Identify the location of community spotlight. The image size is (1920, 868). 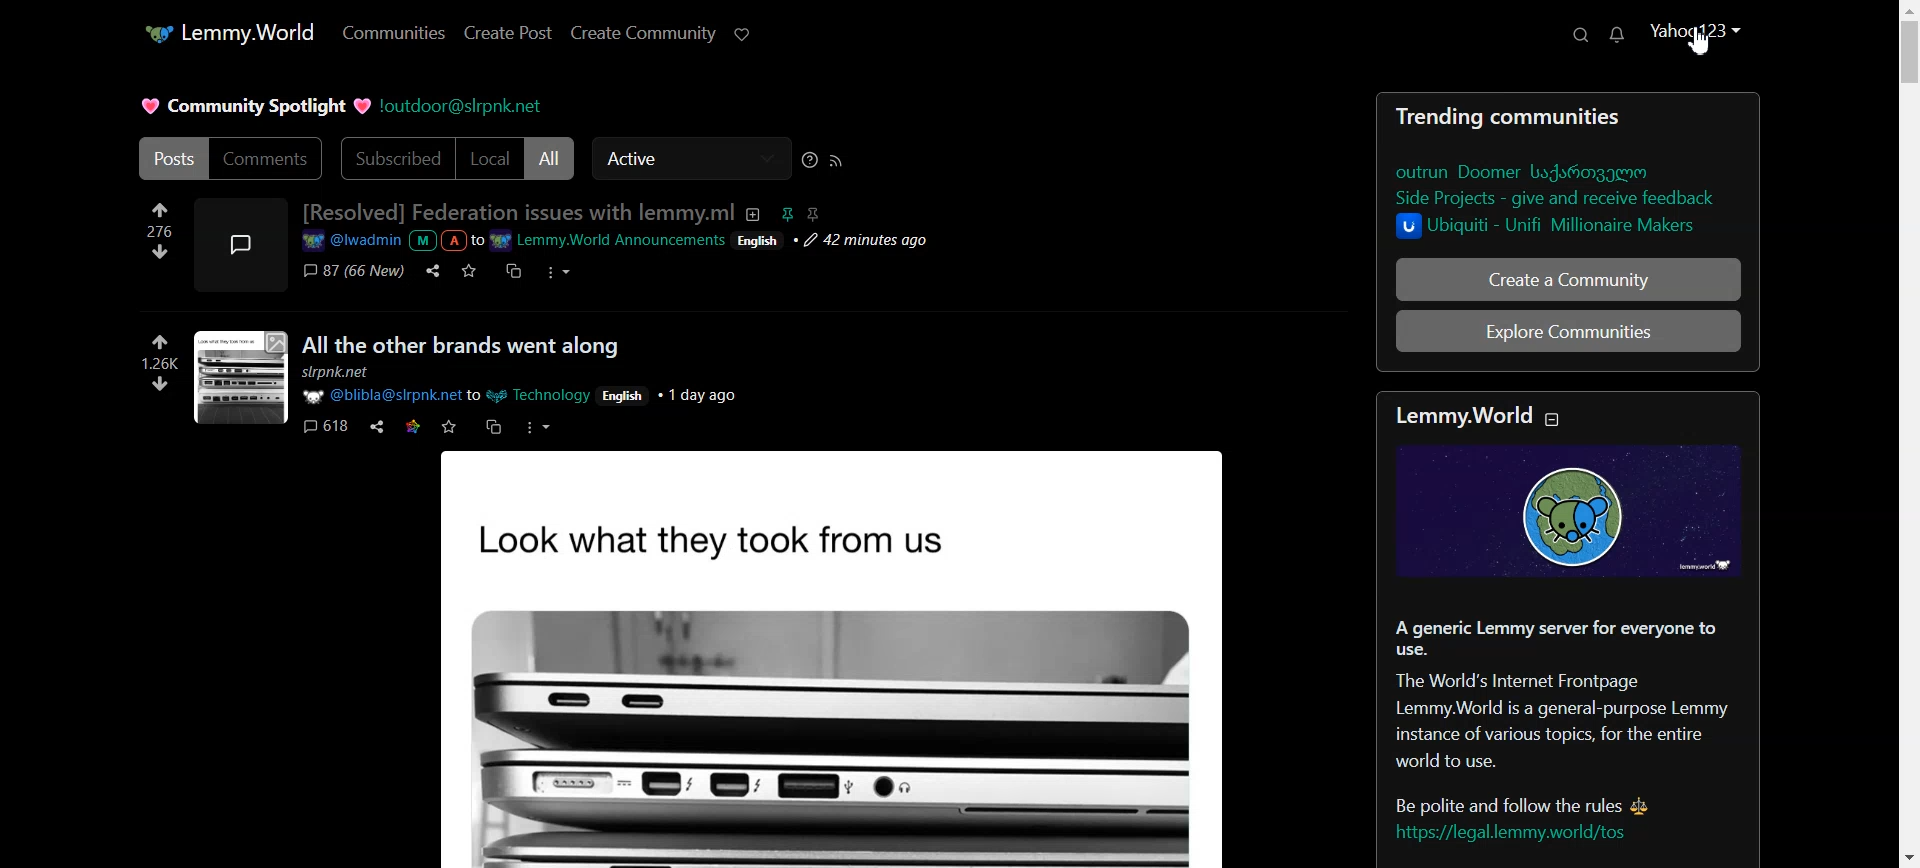
(253, 106).